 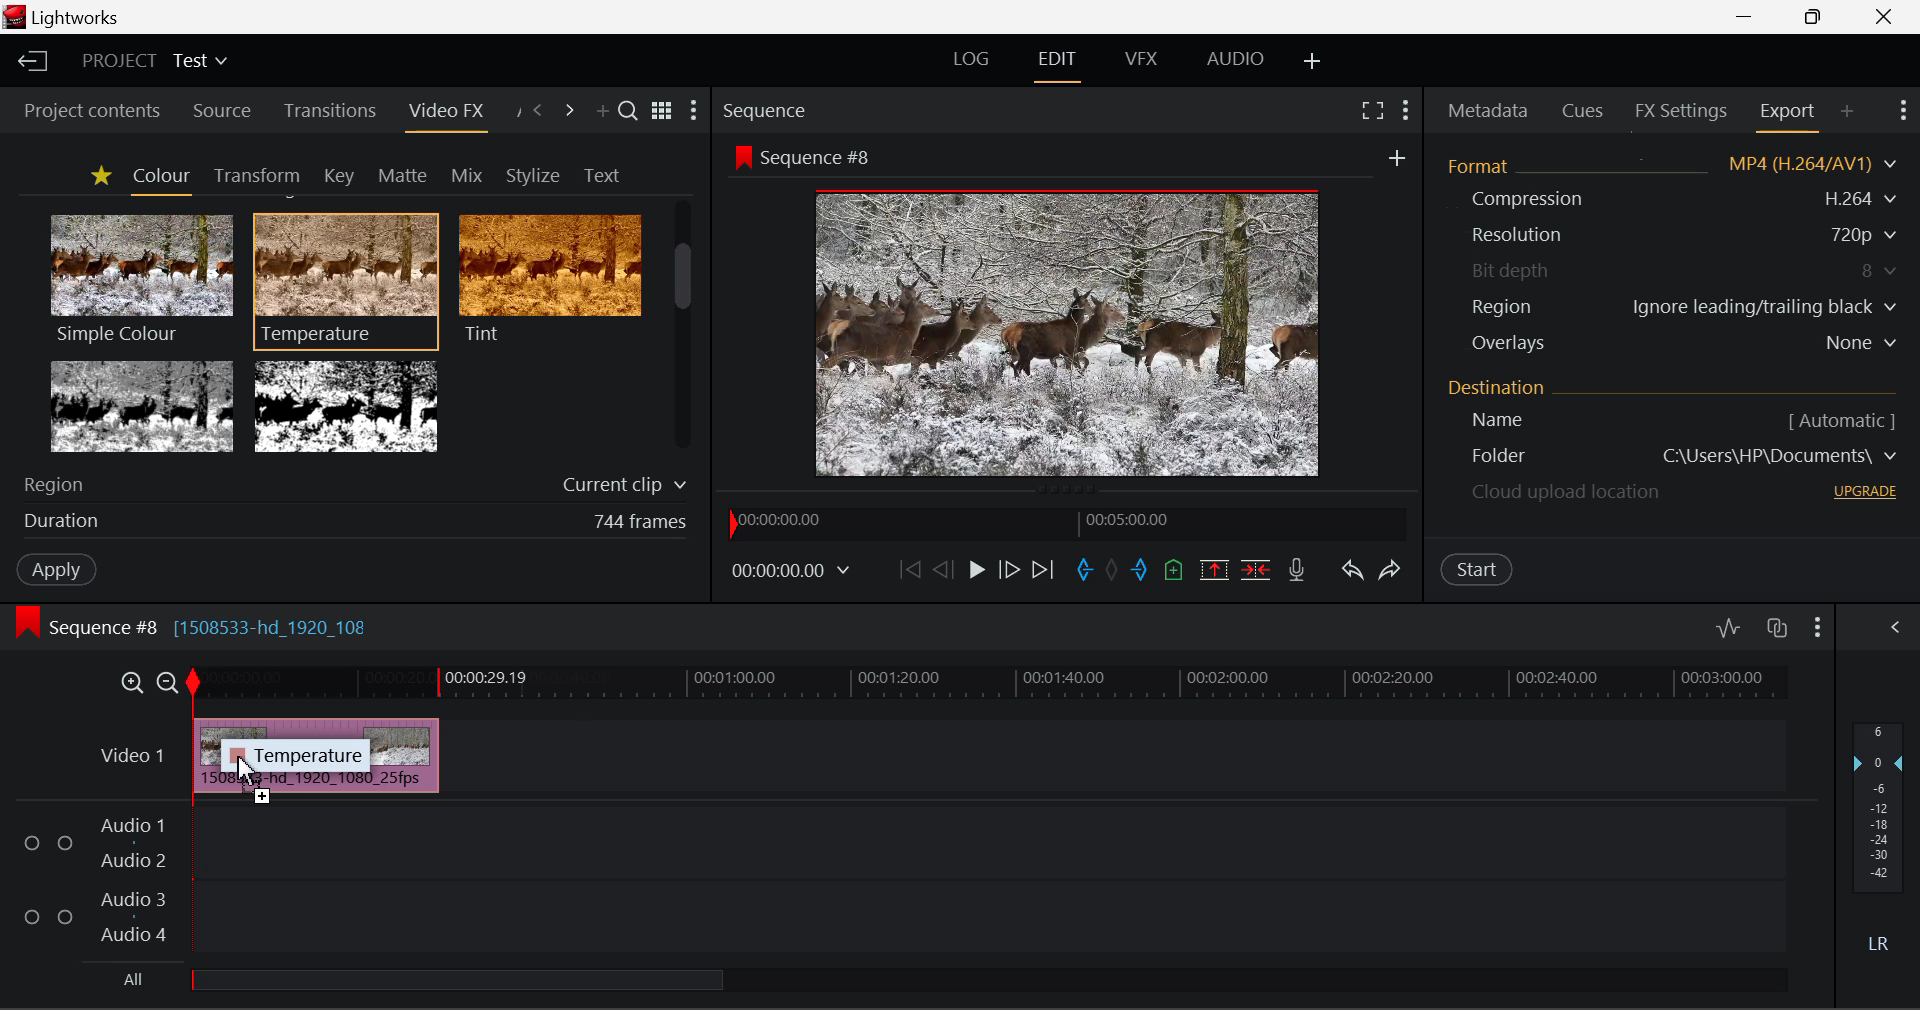 What do you see at coordinates (468, 172) in the screenshot?
I see `Mix` at bounding box center [468, 172].